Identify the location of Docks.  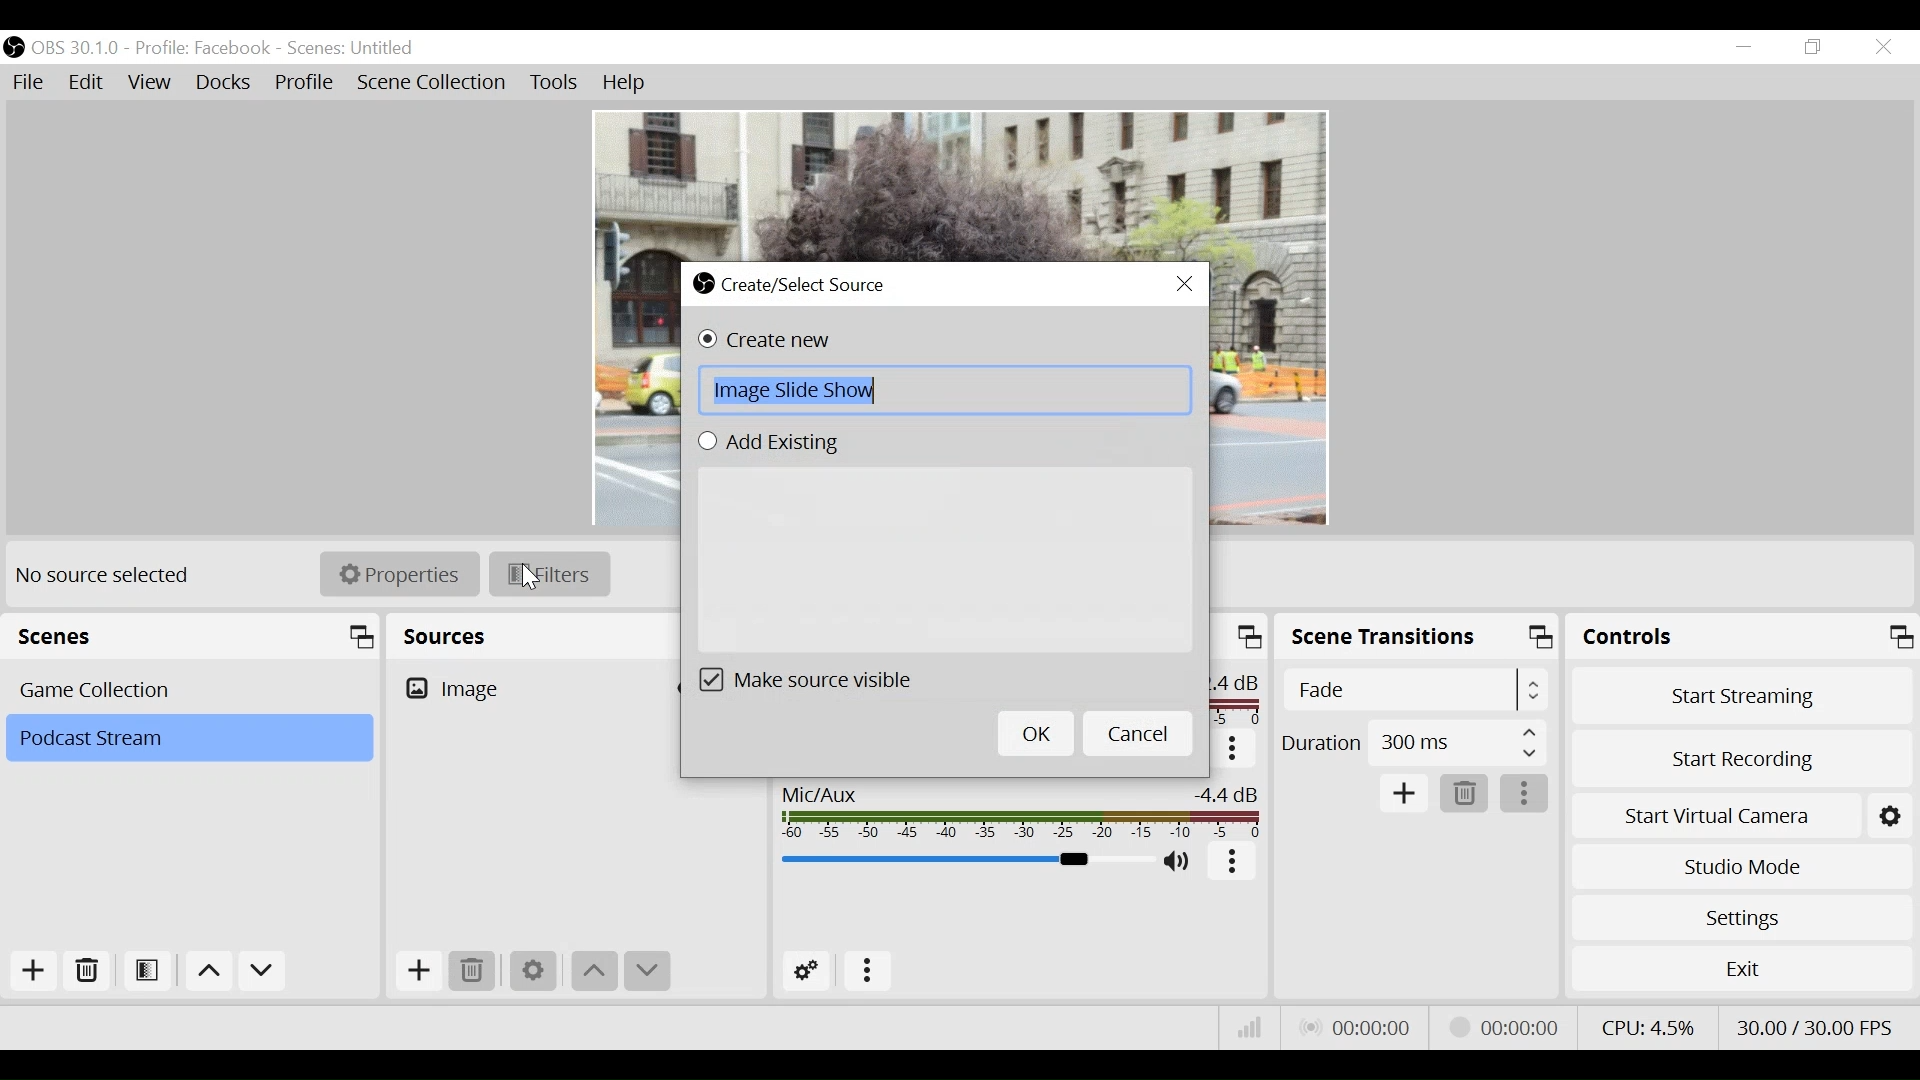
(225, 84).